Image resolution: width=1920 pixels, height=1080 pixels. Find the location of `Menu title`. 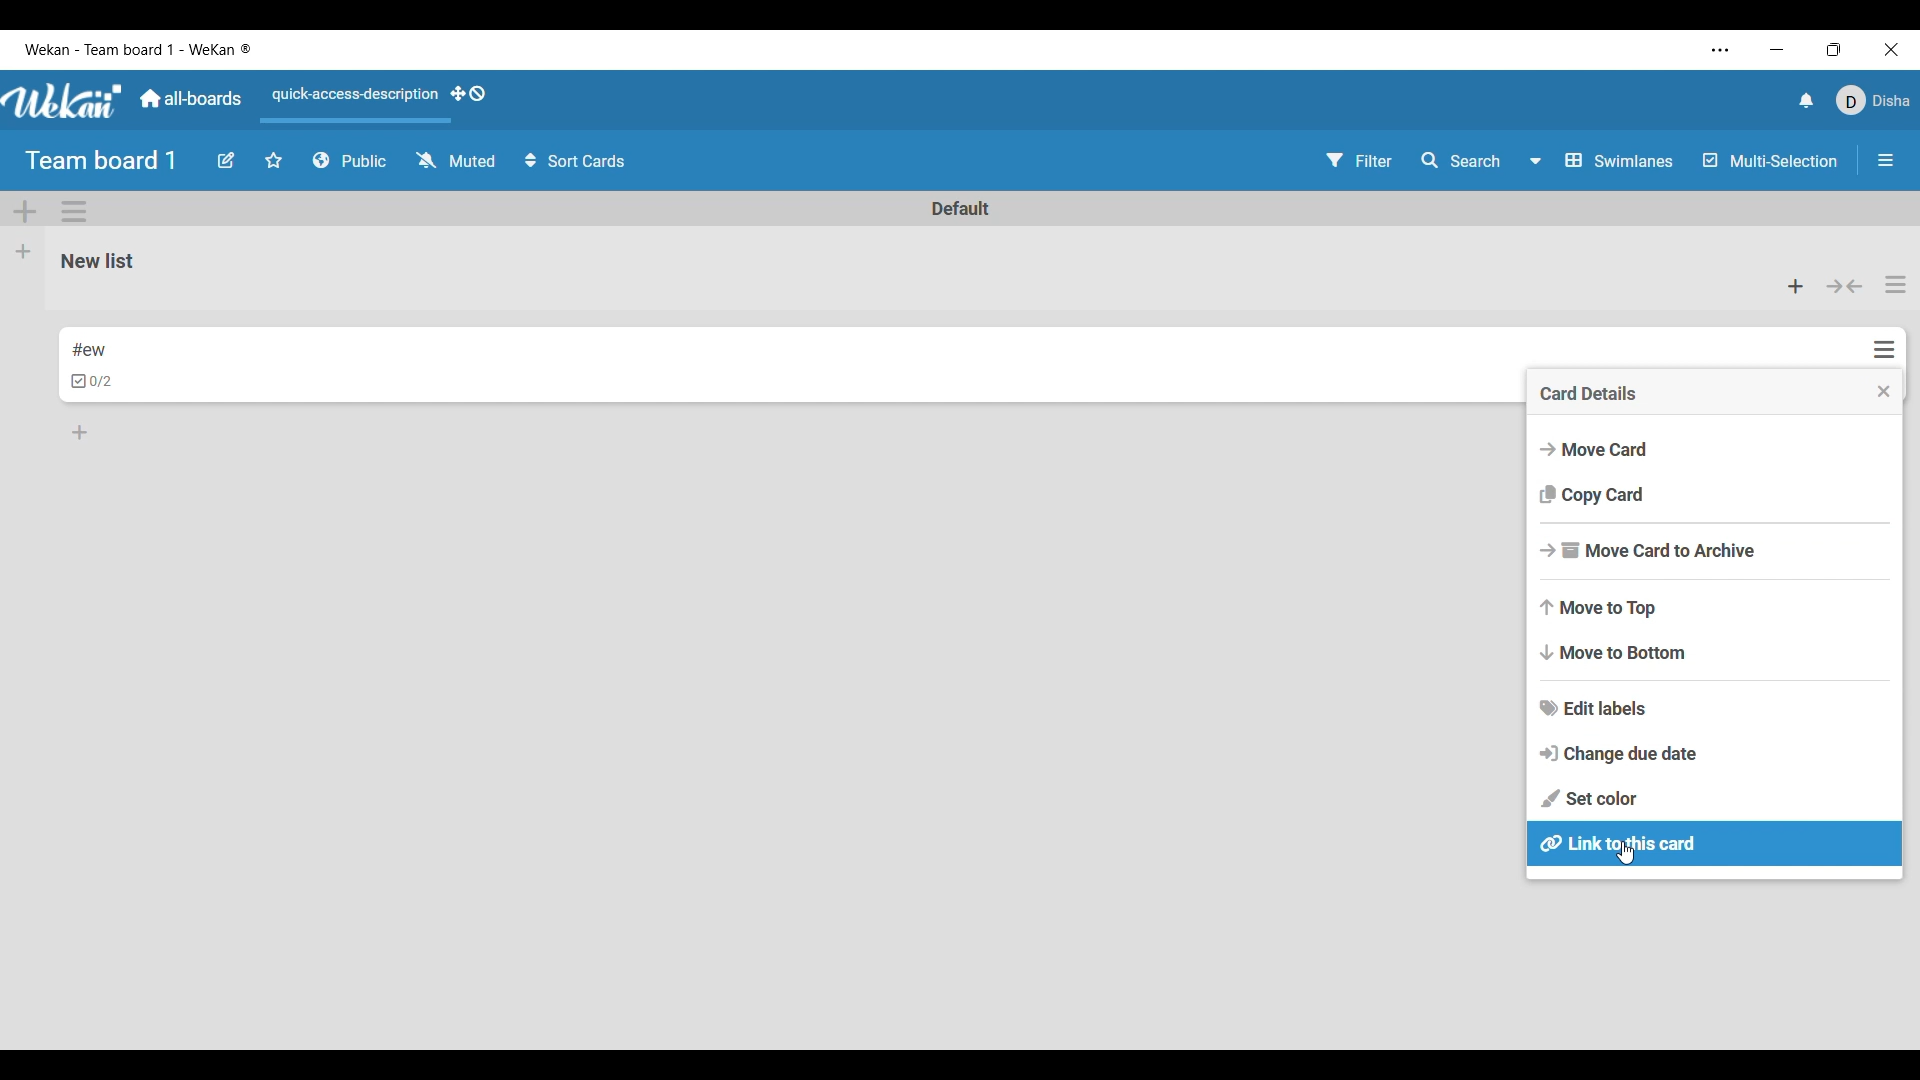

Menu title is located at coordinates (1588, 393).